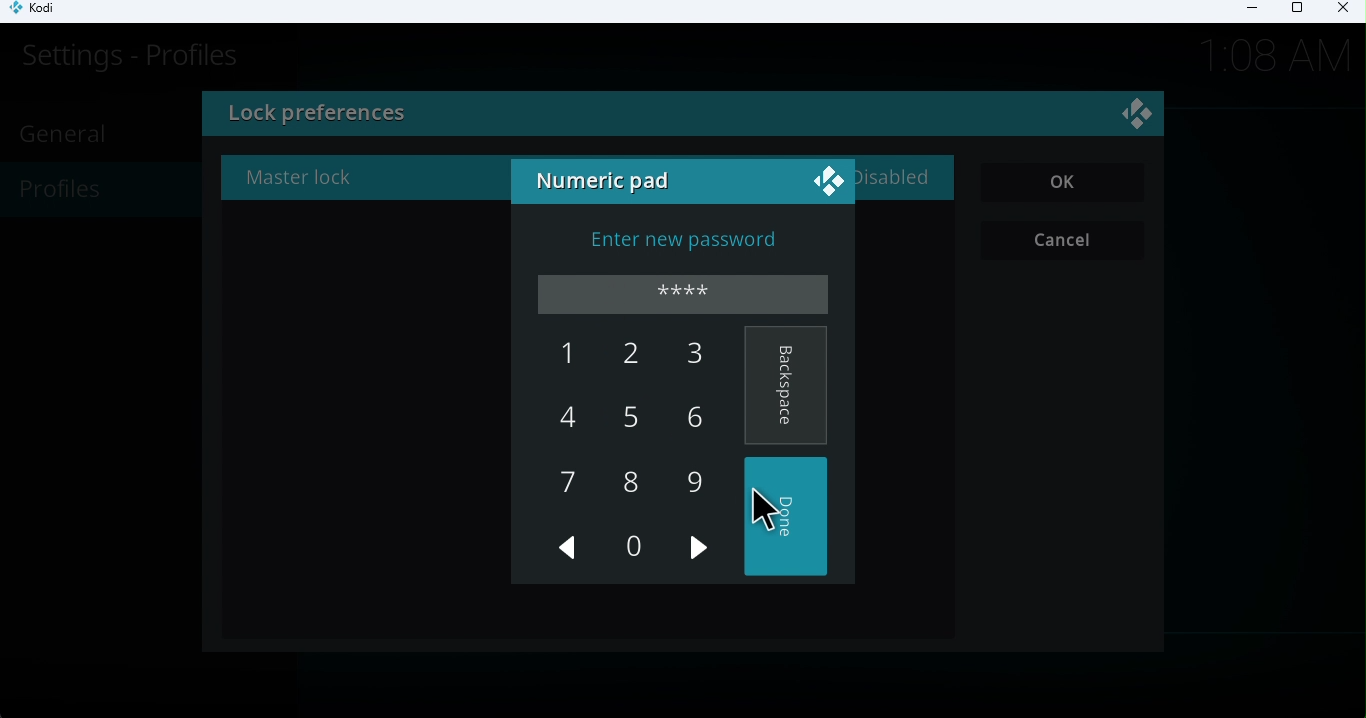  I want to click on cursor, so click(762, 511).